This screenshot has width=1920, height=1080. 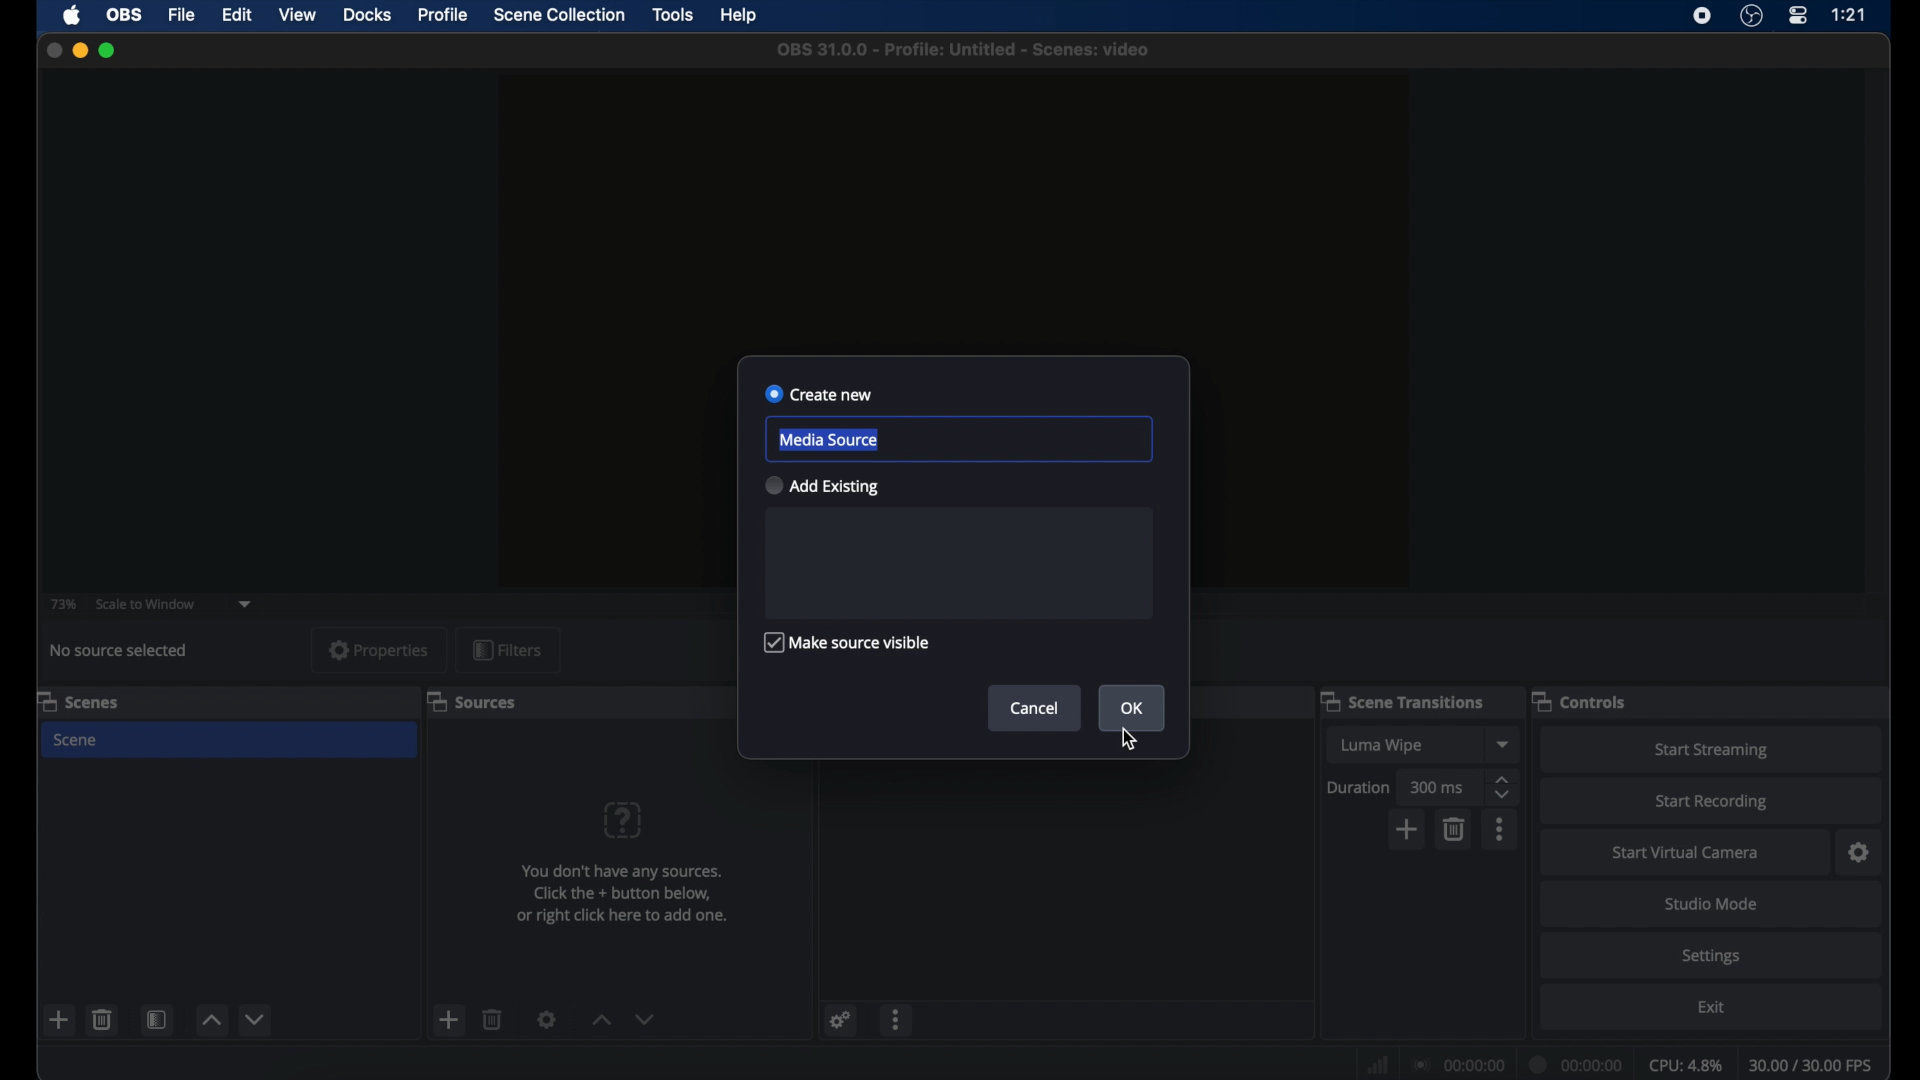 I want to click on 73%, so click(x=62, y=603).